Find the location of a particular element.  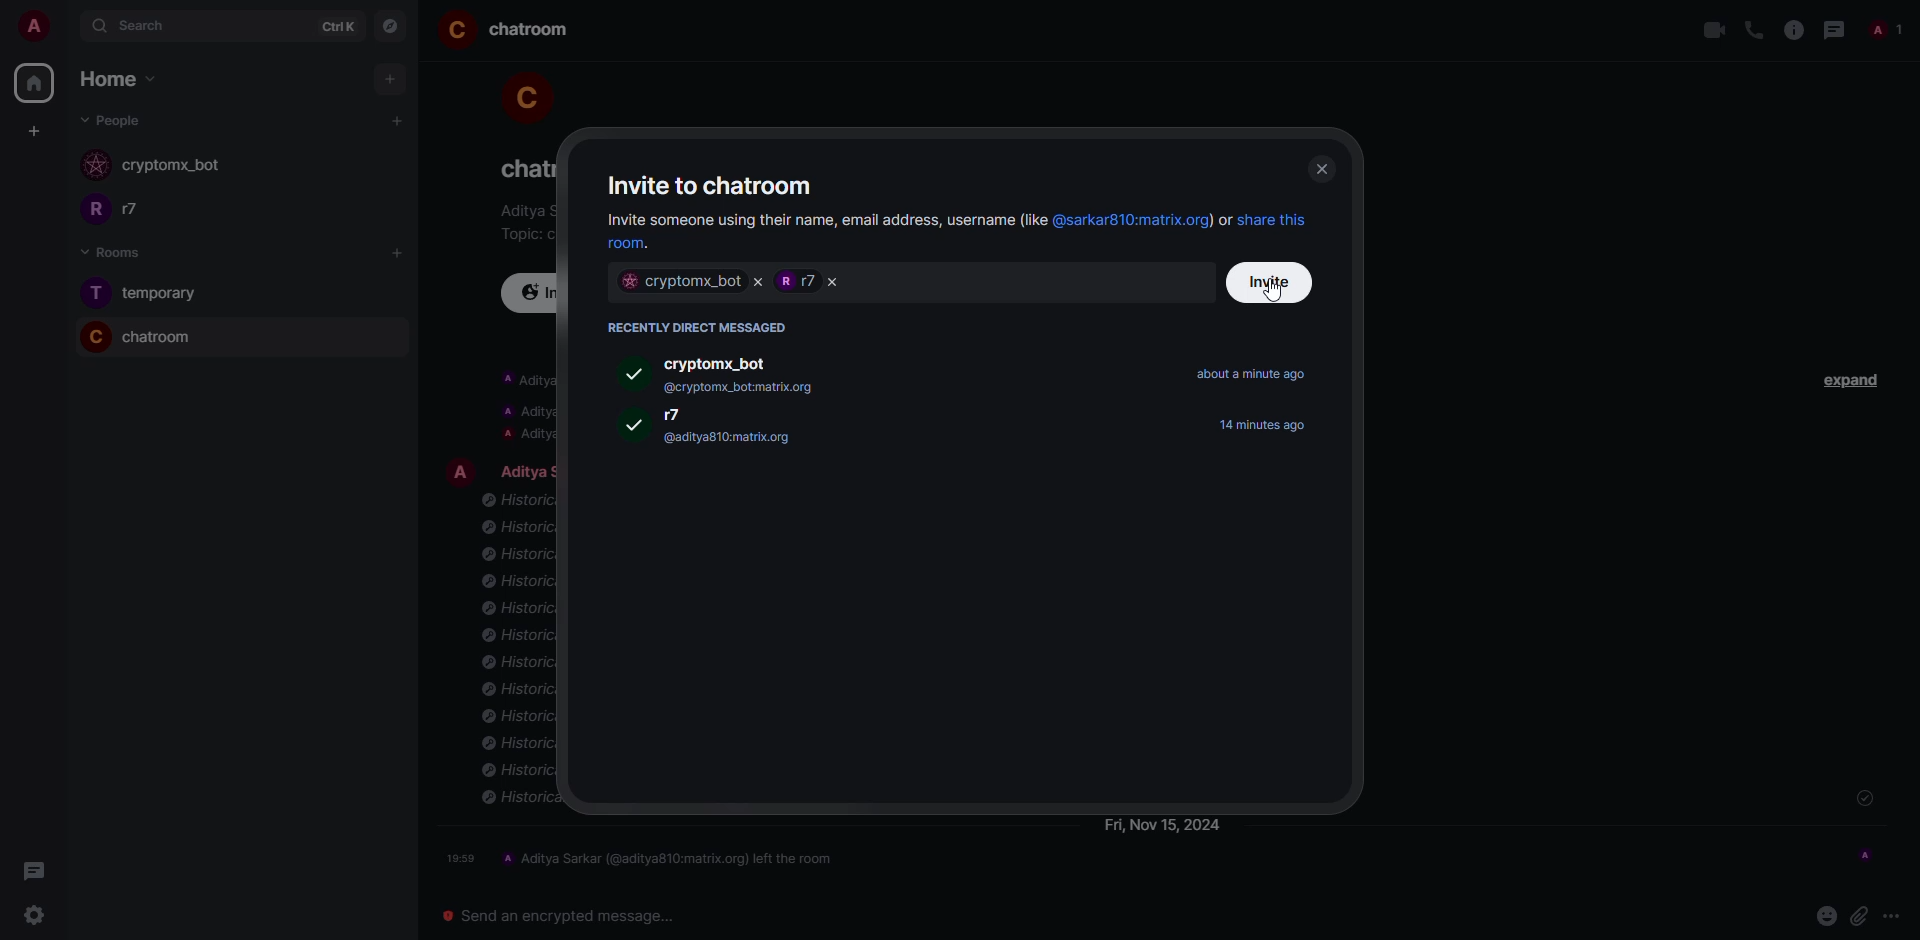

people is located at coordinates (687, 416).